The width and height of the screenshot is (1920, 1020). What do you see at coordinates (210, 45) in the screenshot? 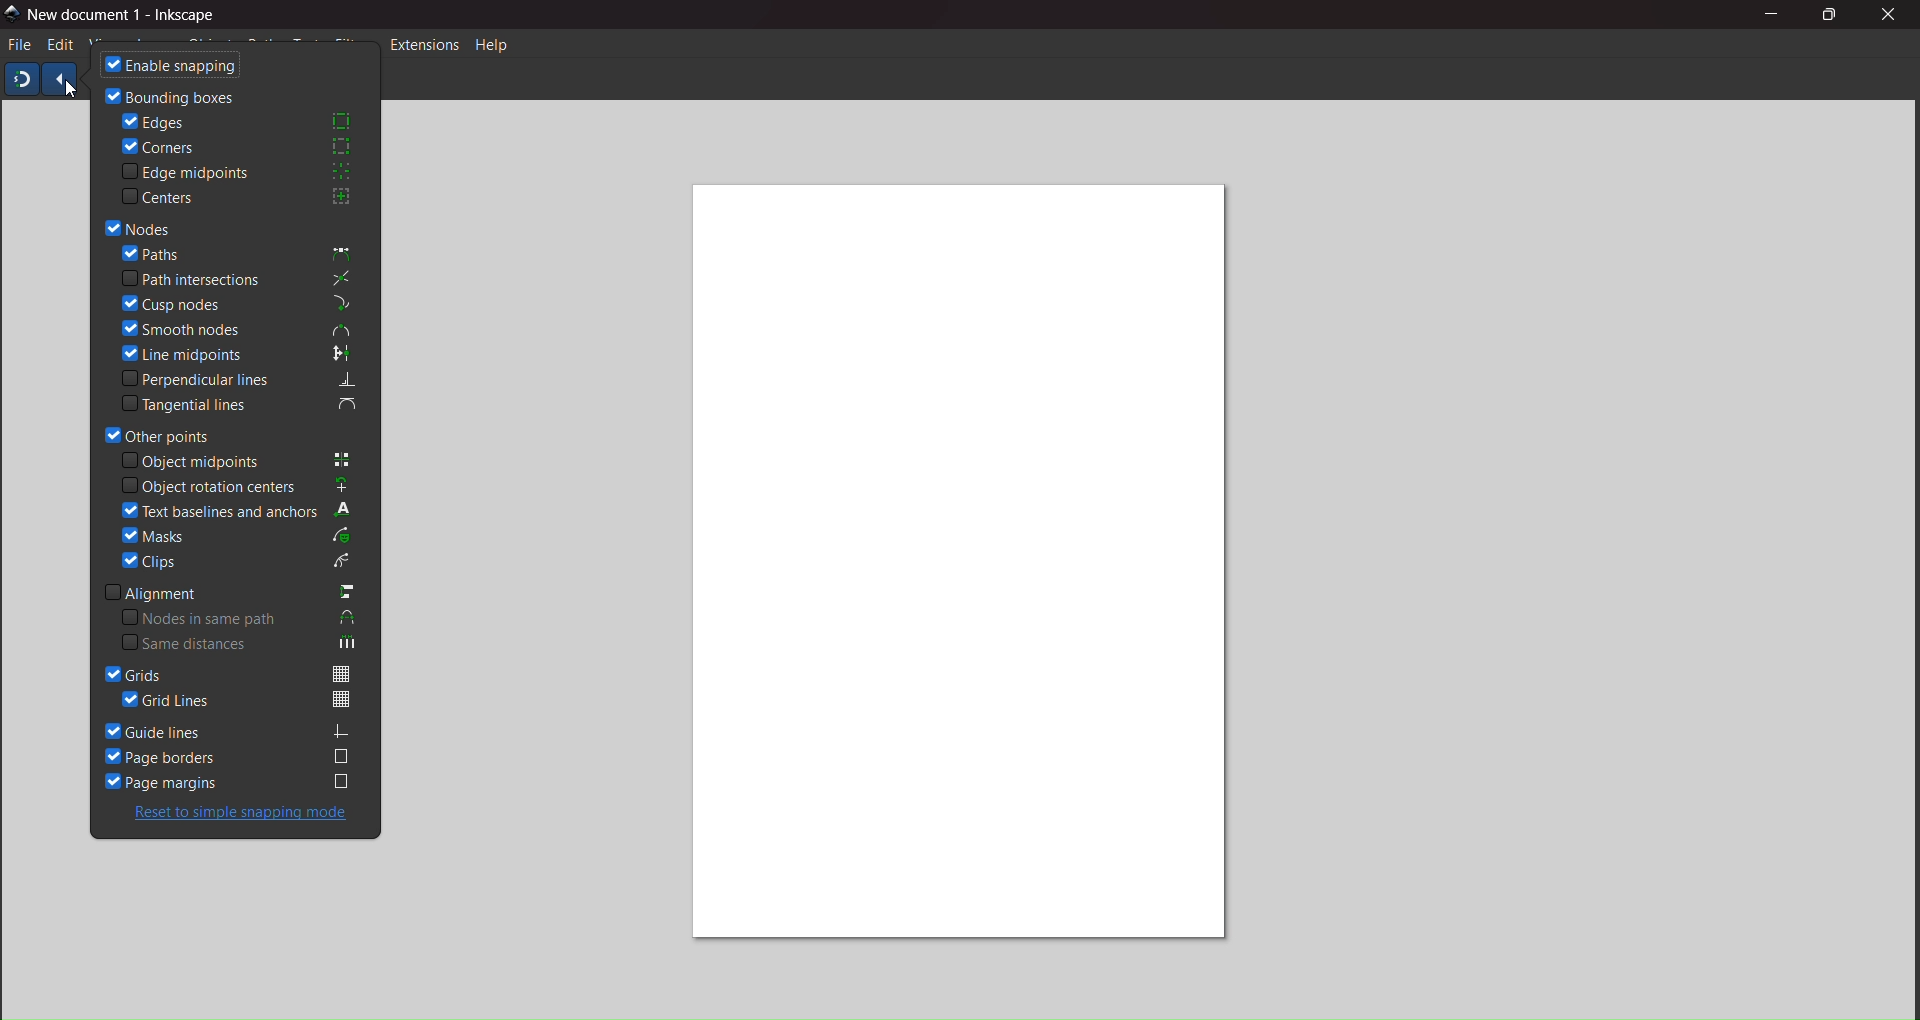
I see `object` at bounding box center [210, 45].